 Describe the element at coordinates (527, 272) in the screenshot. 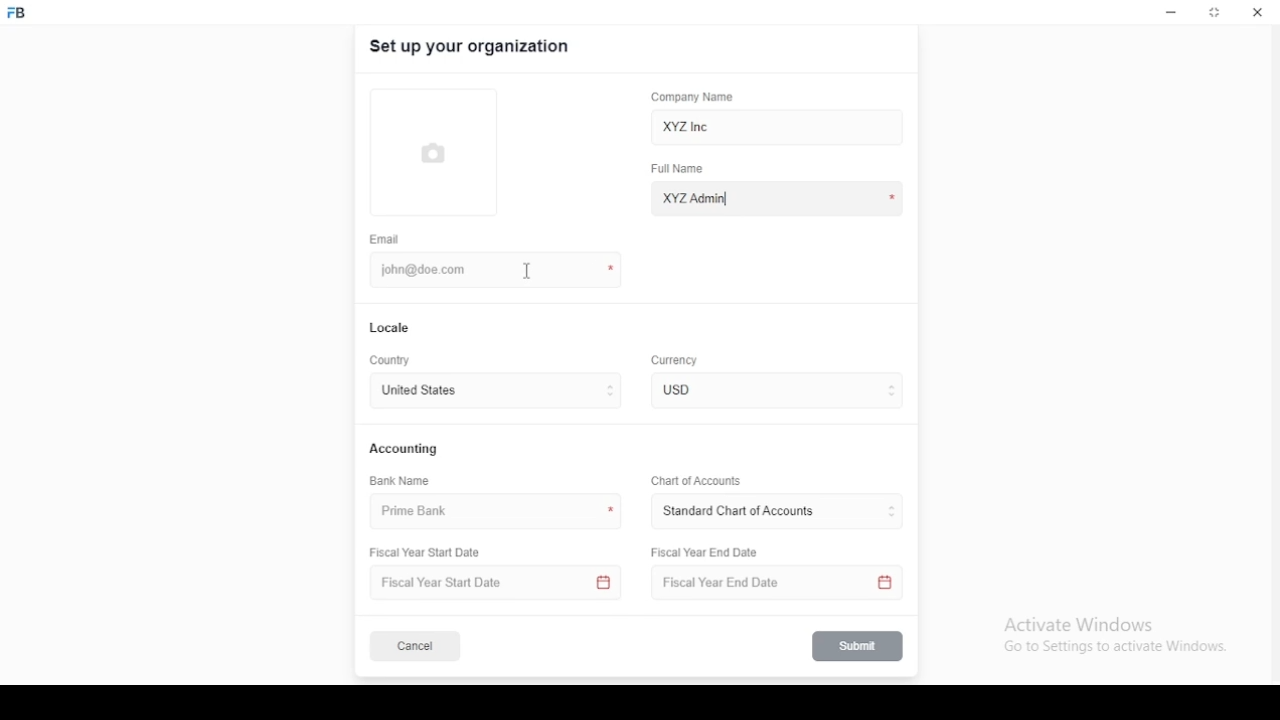

I see `mouse pointer` at that location.